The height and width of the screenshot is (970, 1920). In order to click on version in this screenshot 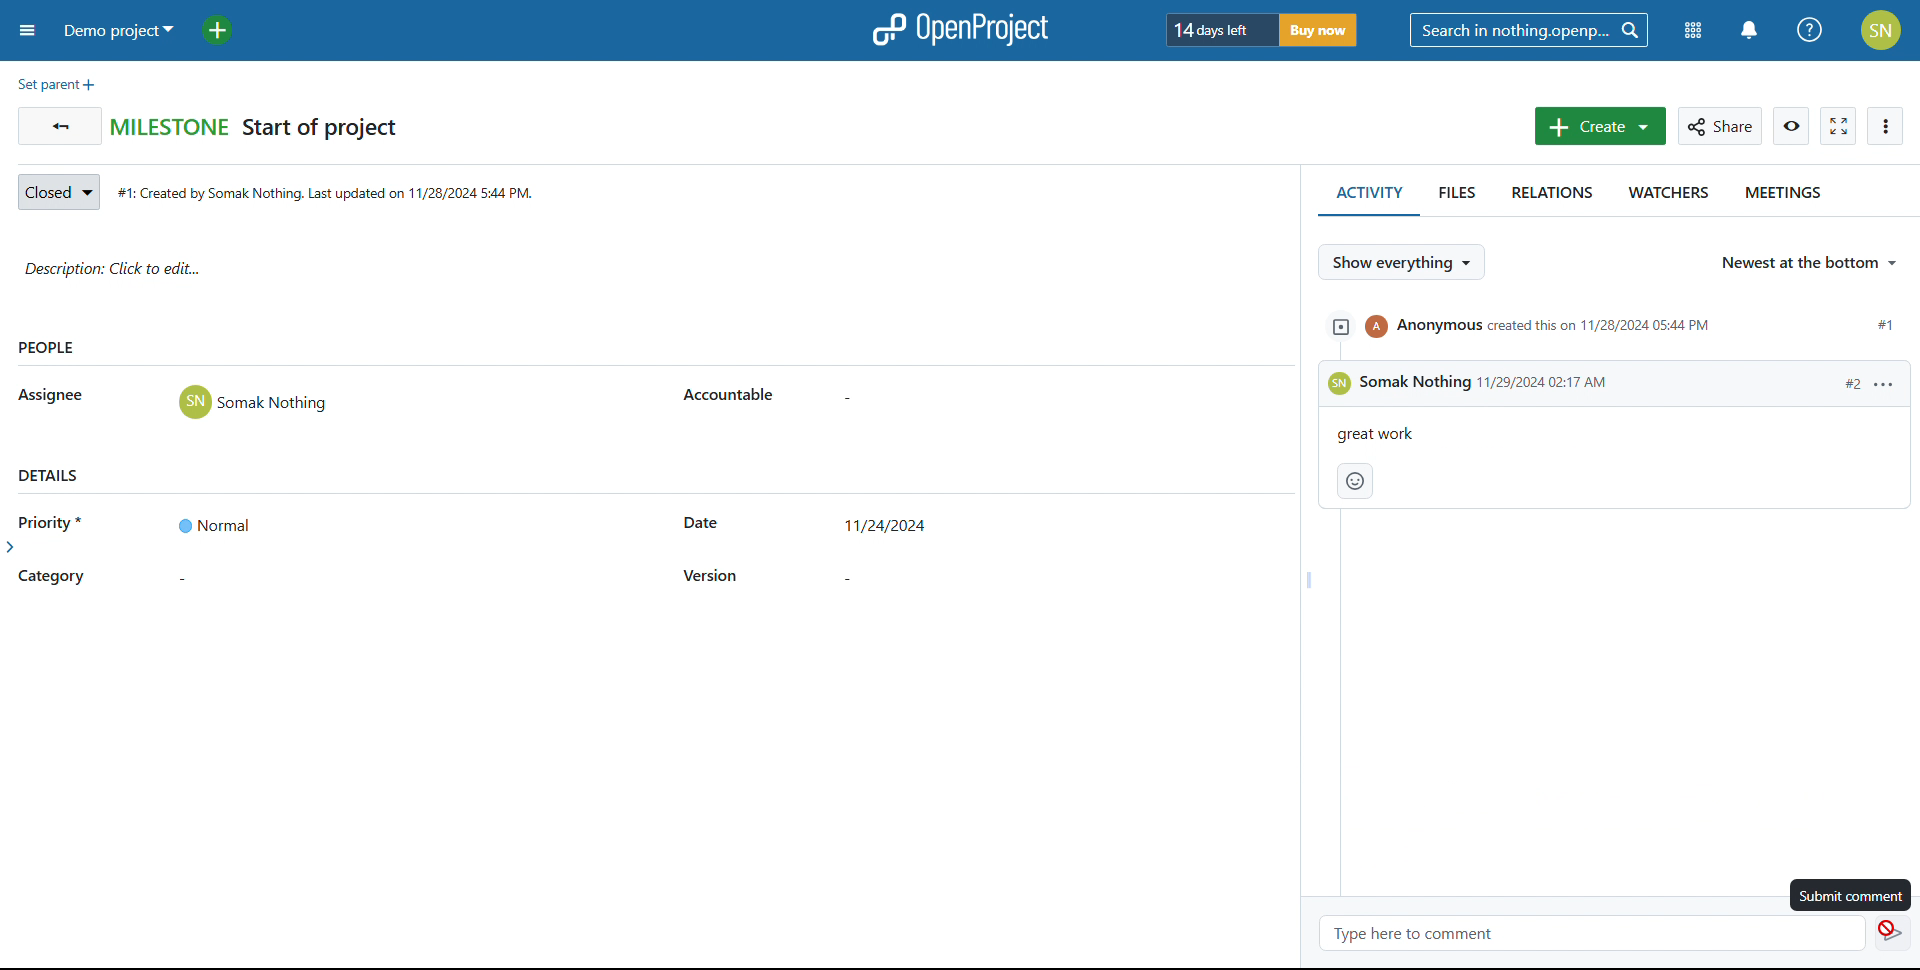, I will do `click(712, 576)`.